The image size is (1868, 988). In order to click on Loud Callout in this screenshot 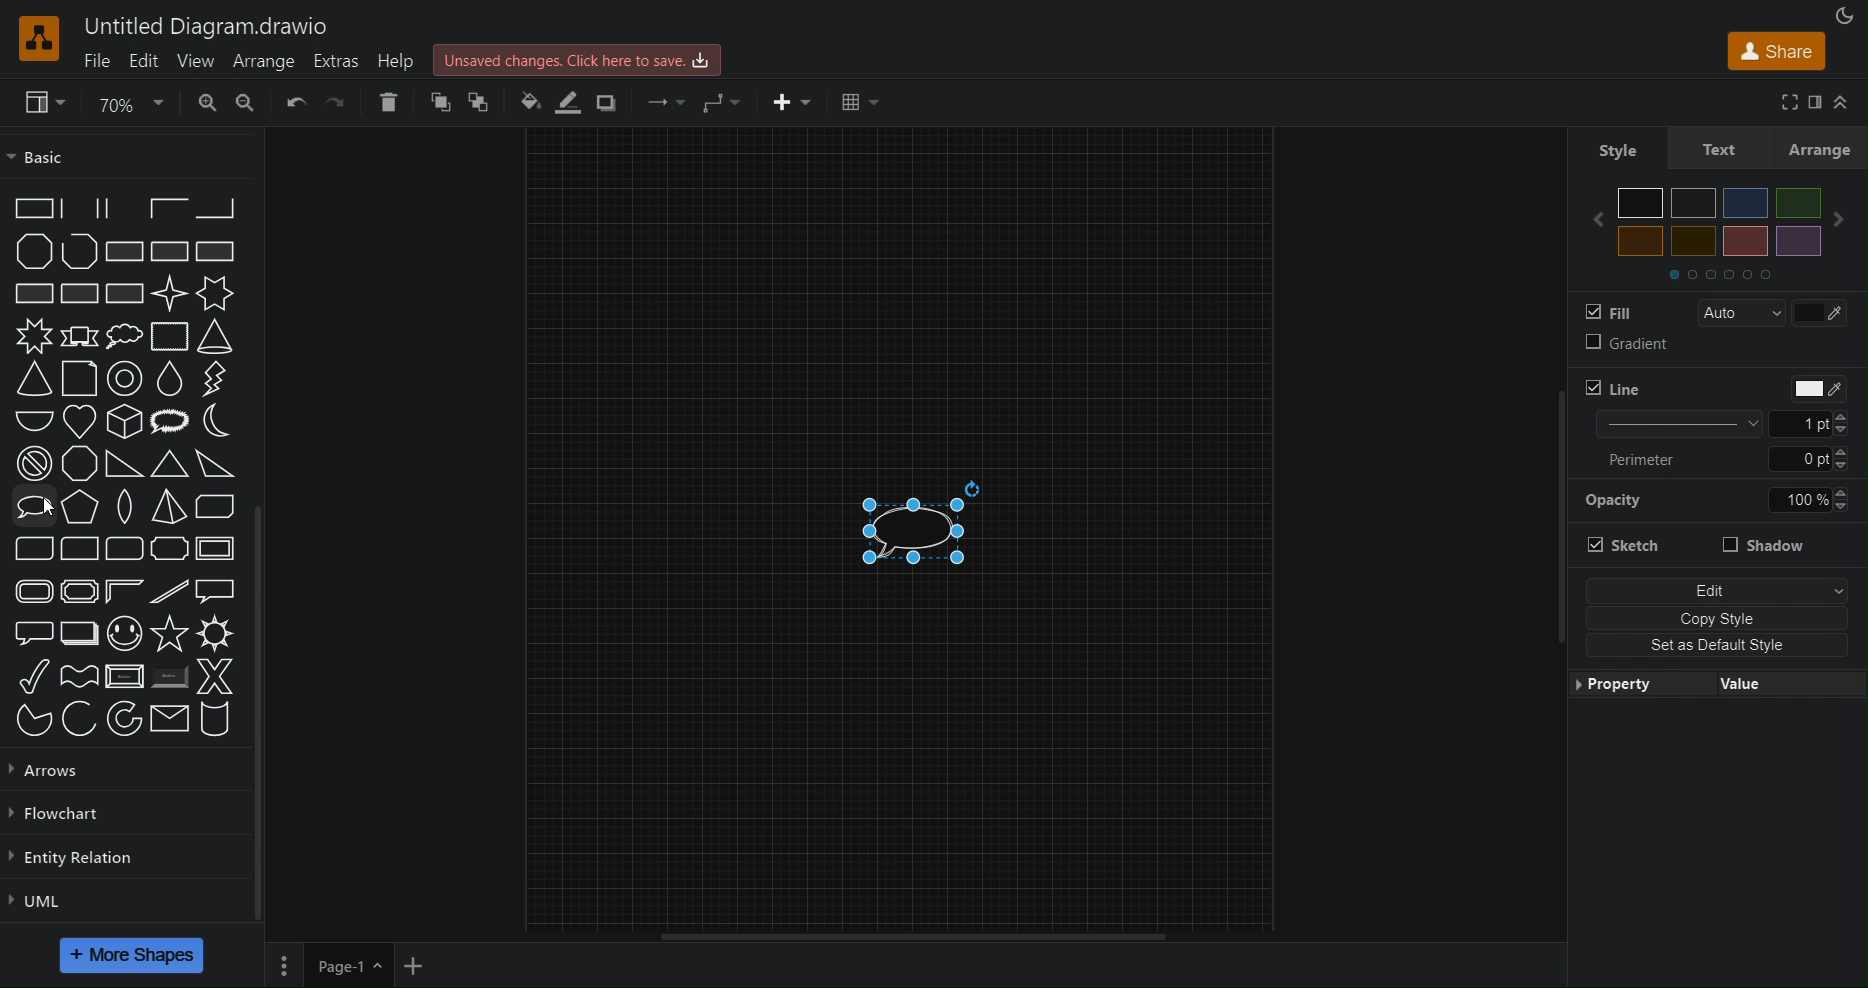, I will do `click(171, 421)`.